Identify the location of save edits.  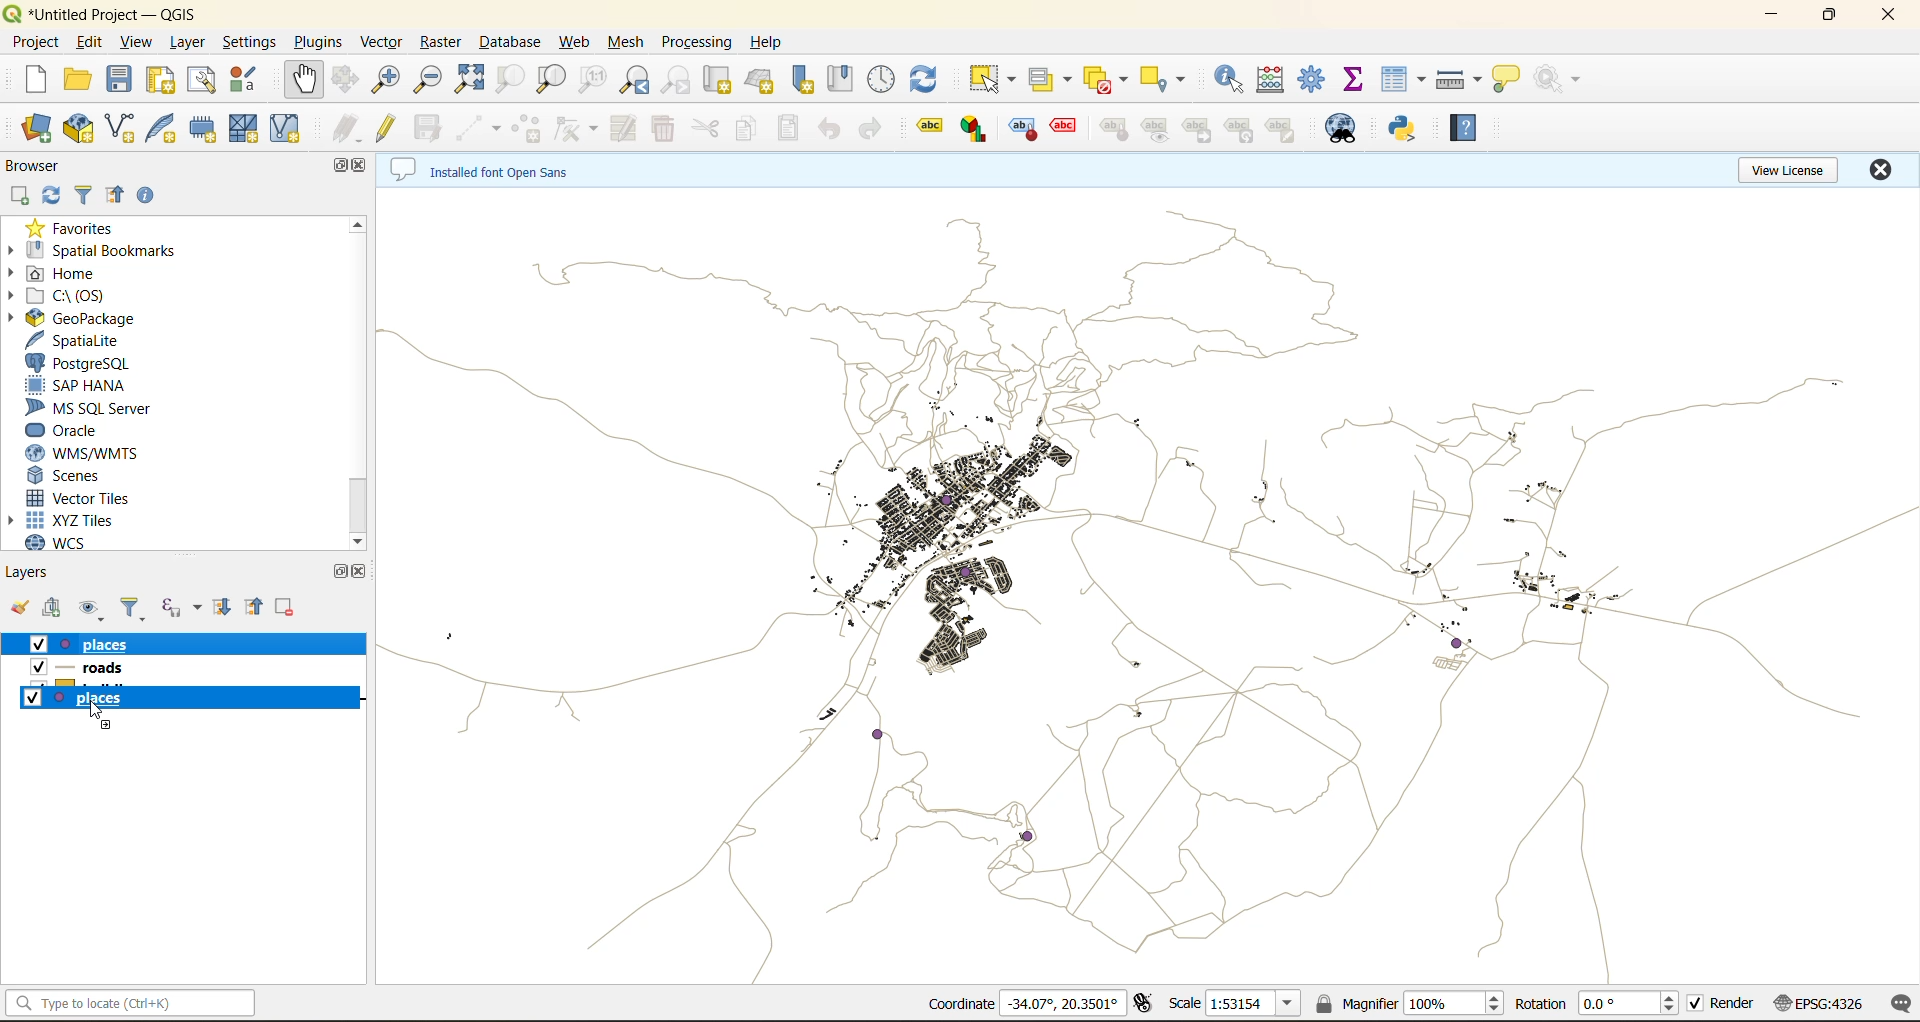
(423, 133).